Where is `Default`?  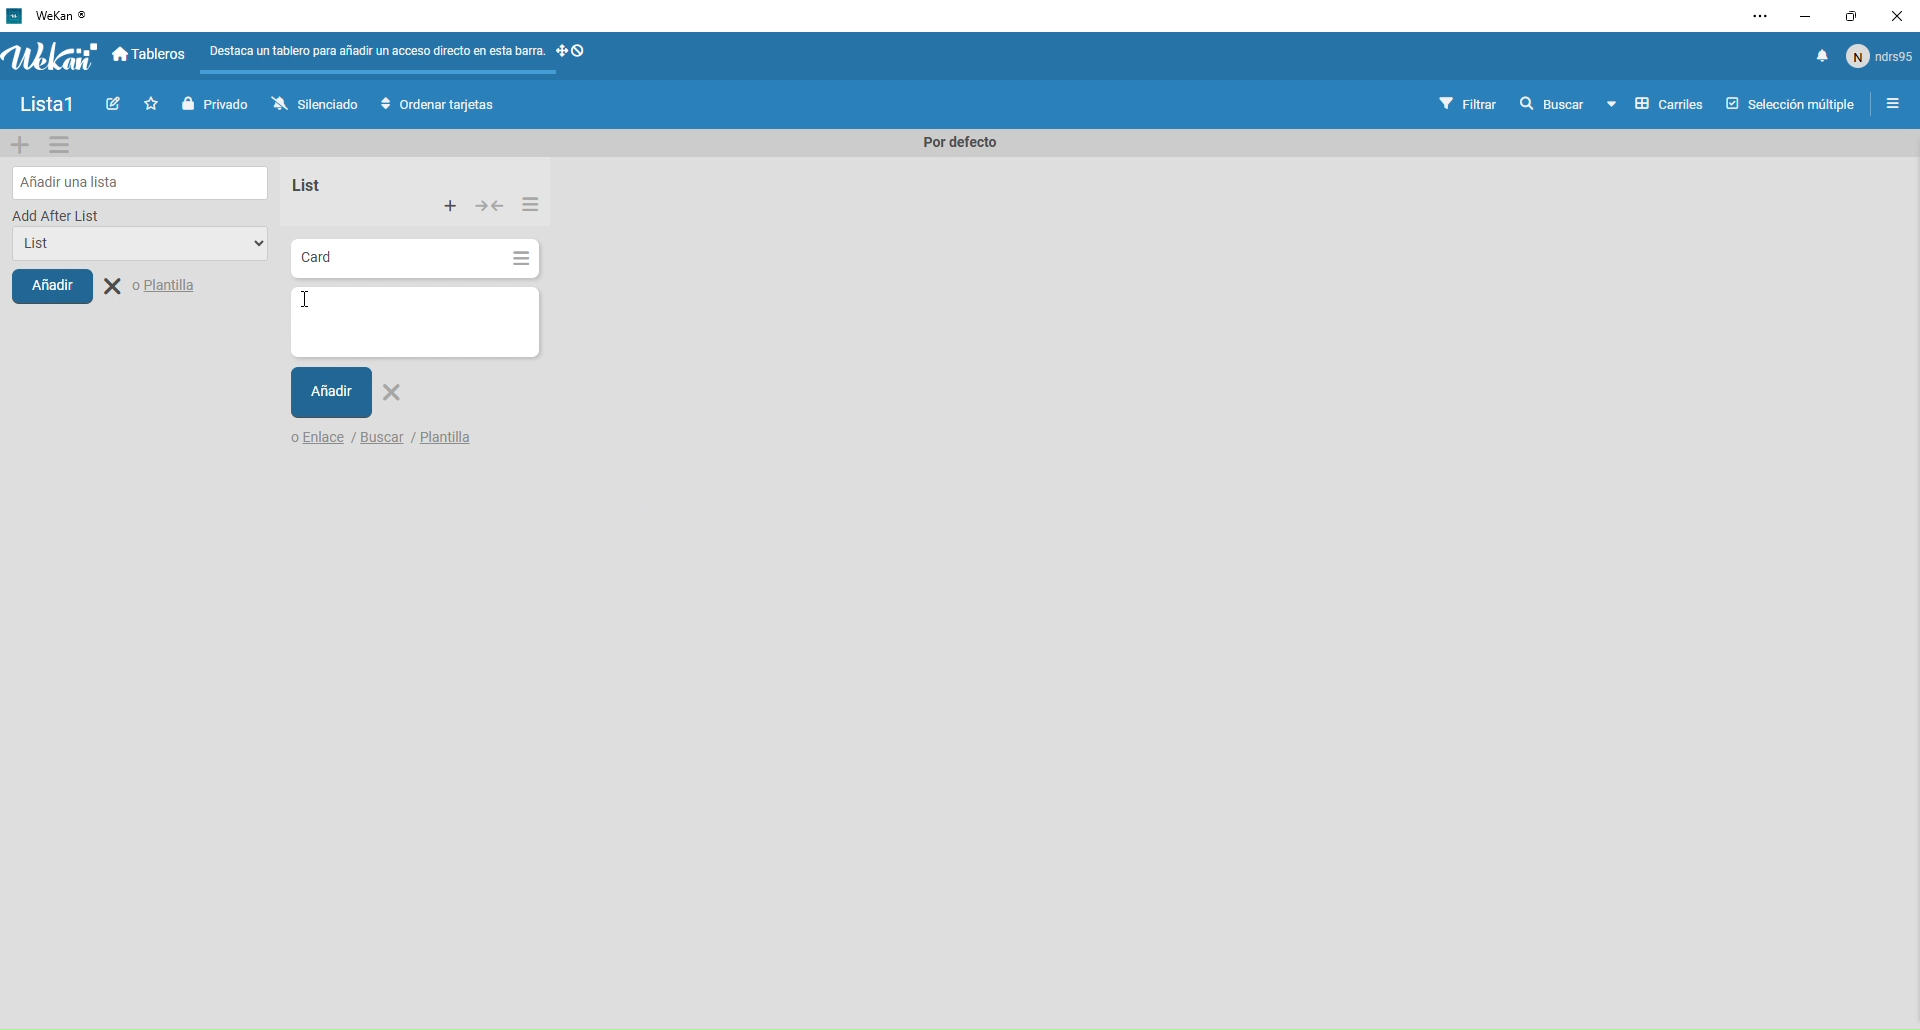 Default is located at coordinates (954, 143).